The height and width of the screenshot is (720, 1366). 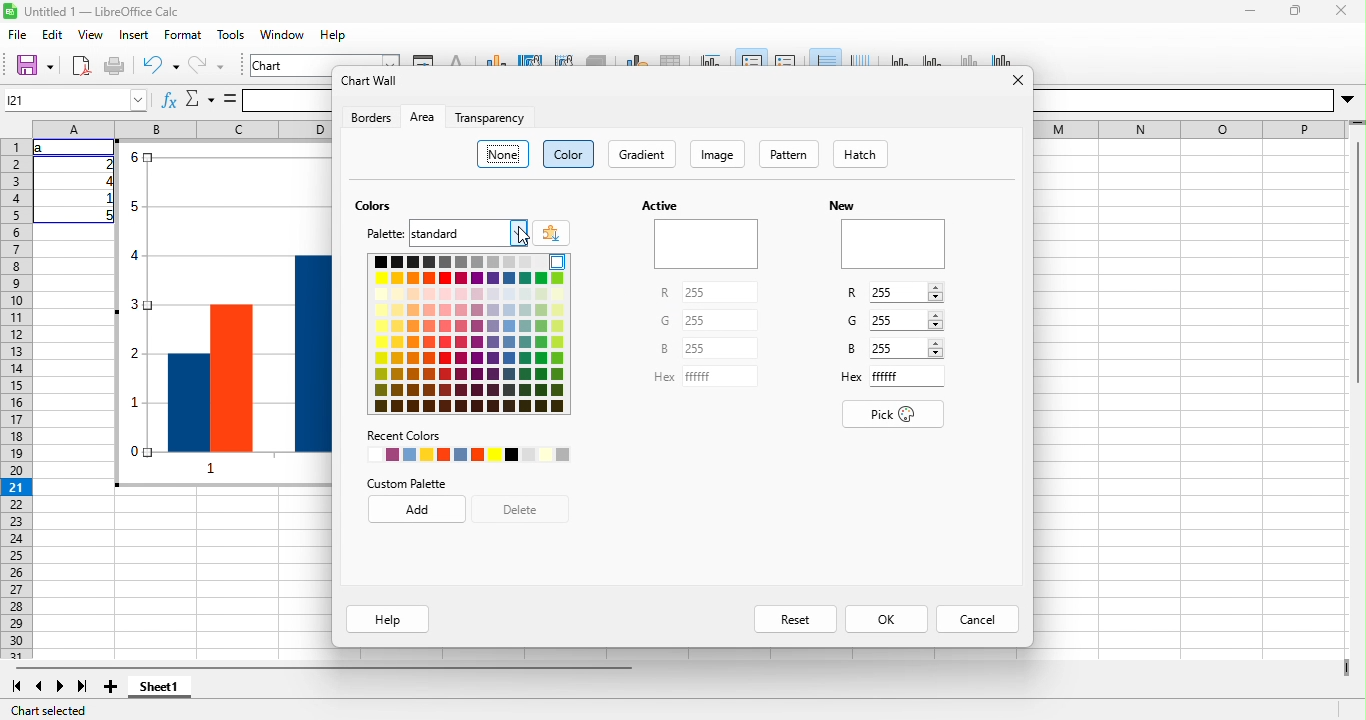 What do you see at coordinates (324, 667) in the screenshot?
I see `horizontal scroll bar` at bounding box center [324, 667].